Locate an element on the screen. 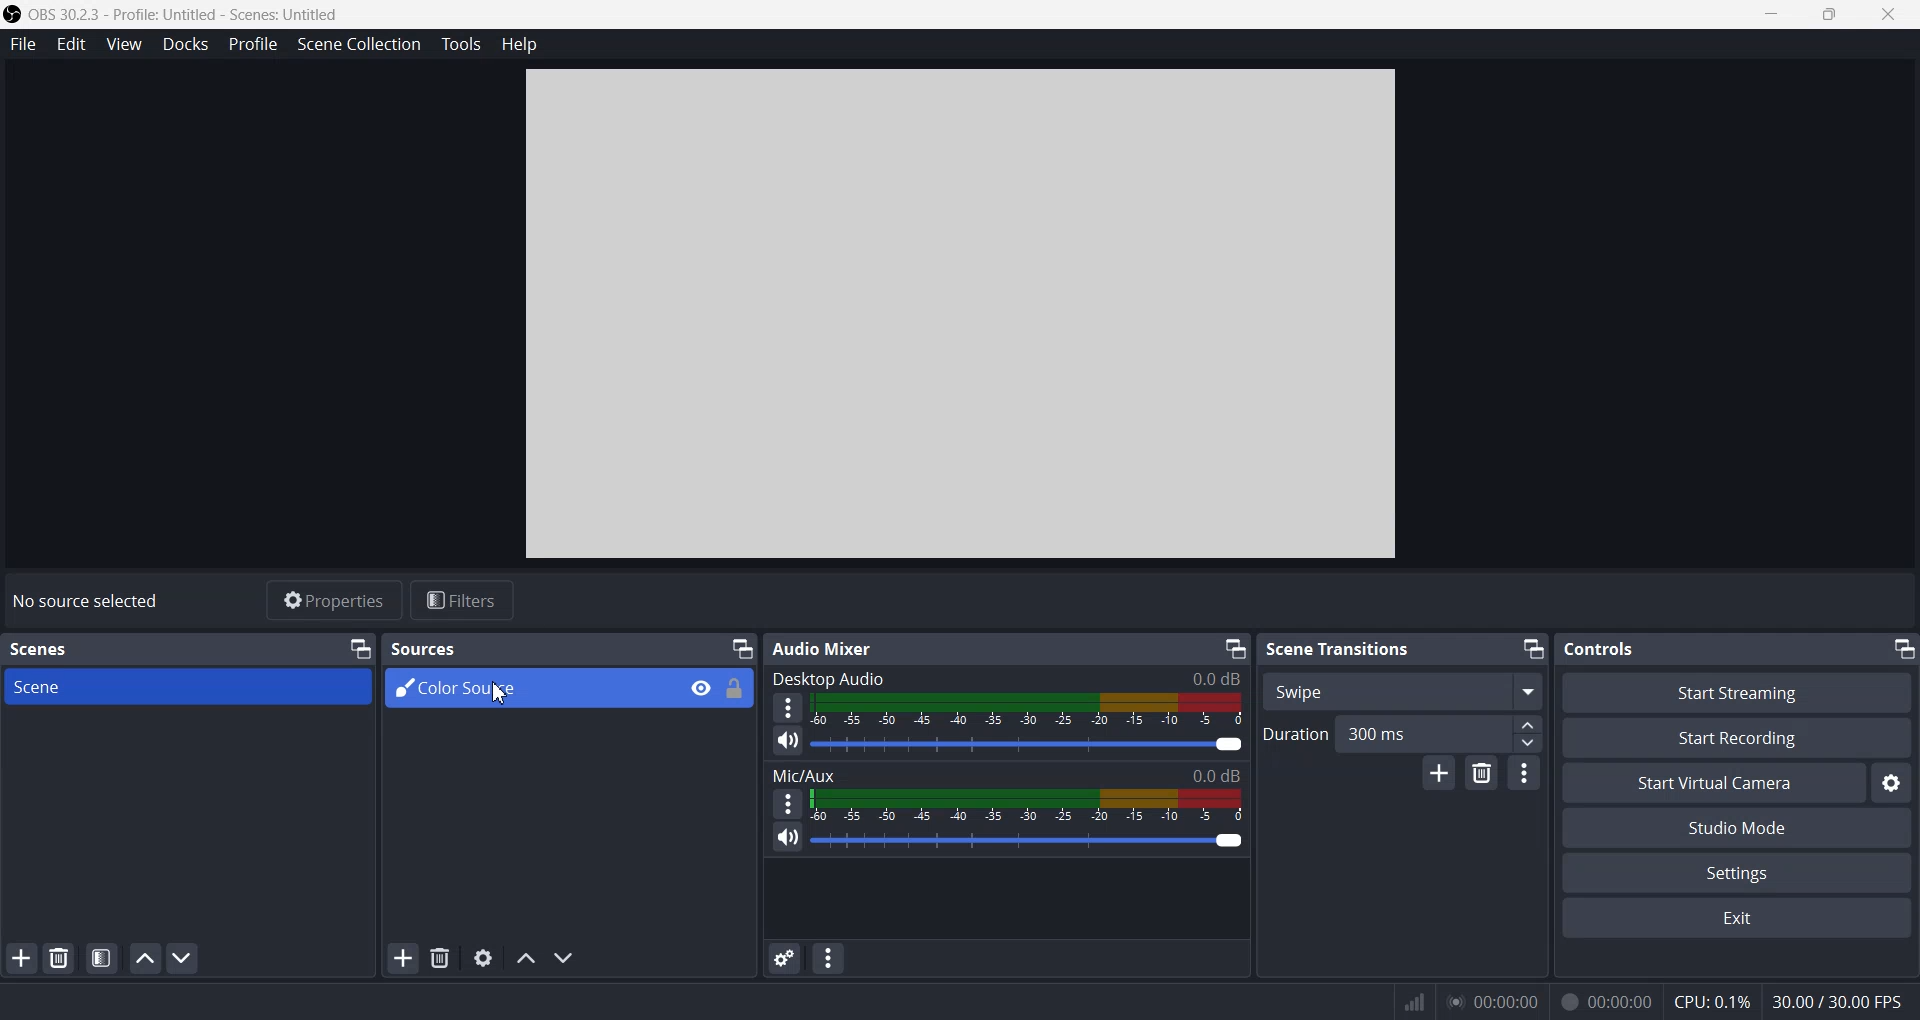 Image resolution: width=1920 pixels, height=1020 pixels. Help is located at coordinates (522, 43).